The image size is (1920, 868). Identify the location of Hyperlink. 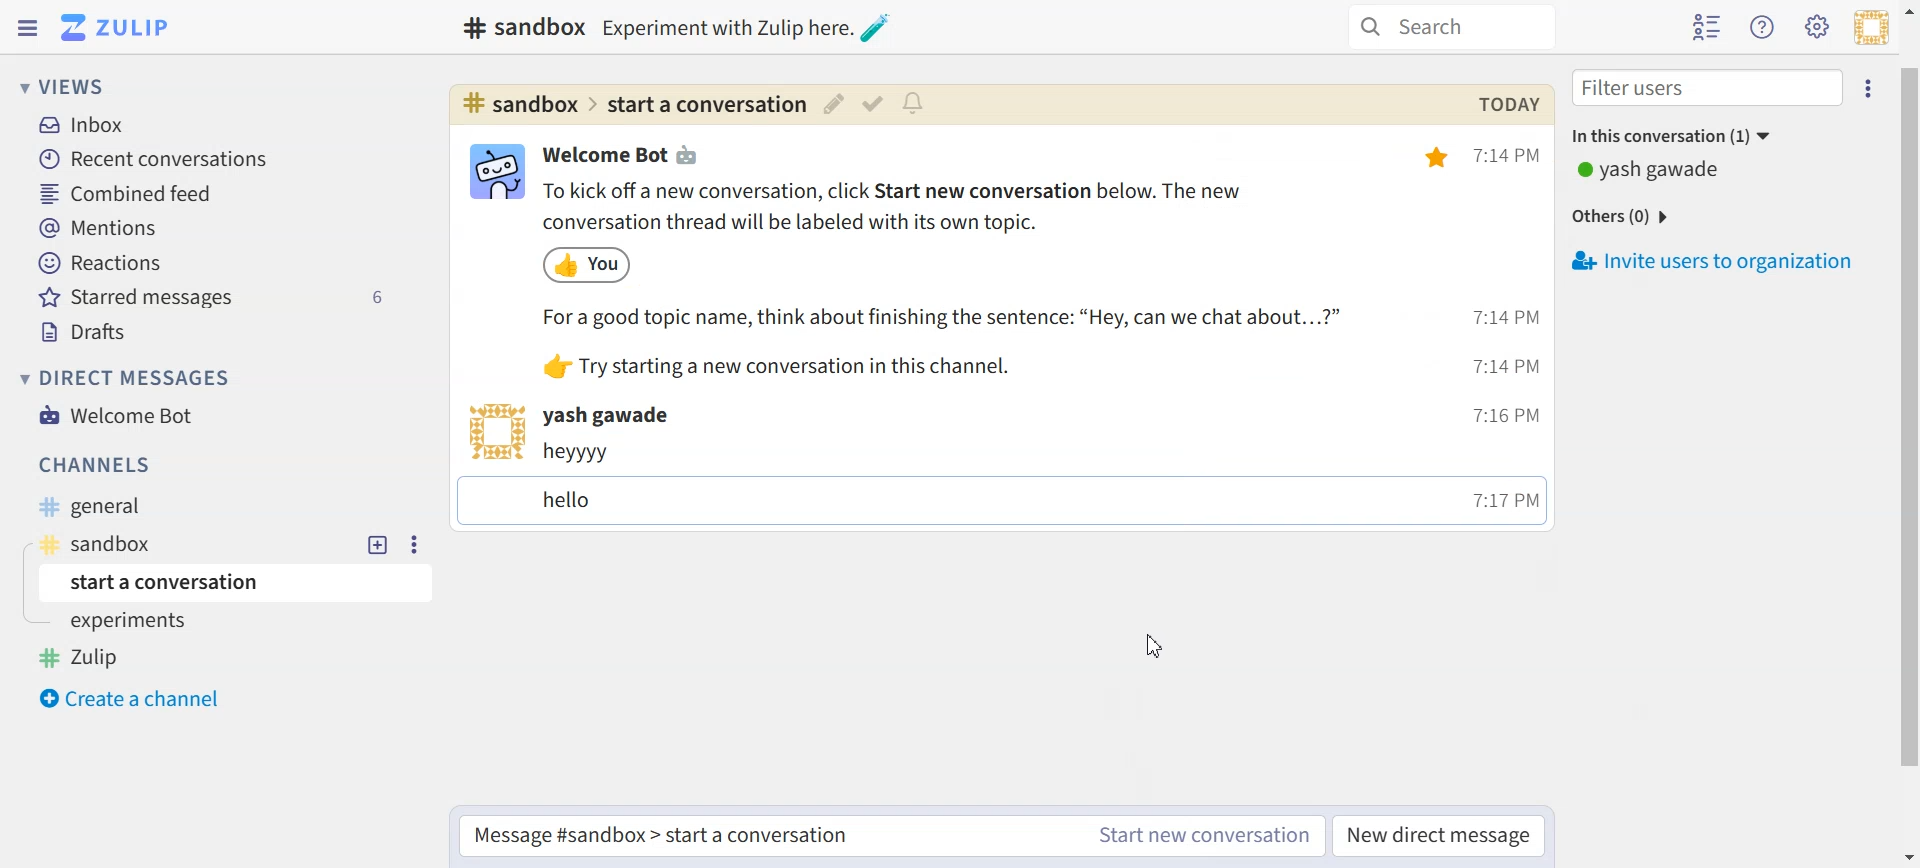
(631, 105).